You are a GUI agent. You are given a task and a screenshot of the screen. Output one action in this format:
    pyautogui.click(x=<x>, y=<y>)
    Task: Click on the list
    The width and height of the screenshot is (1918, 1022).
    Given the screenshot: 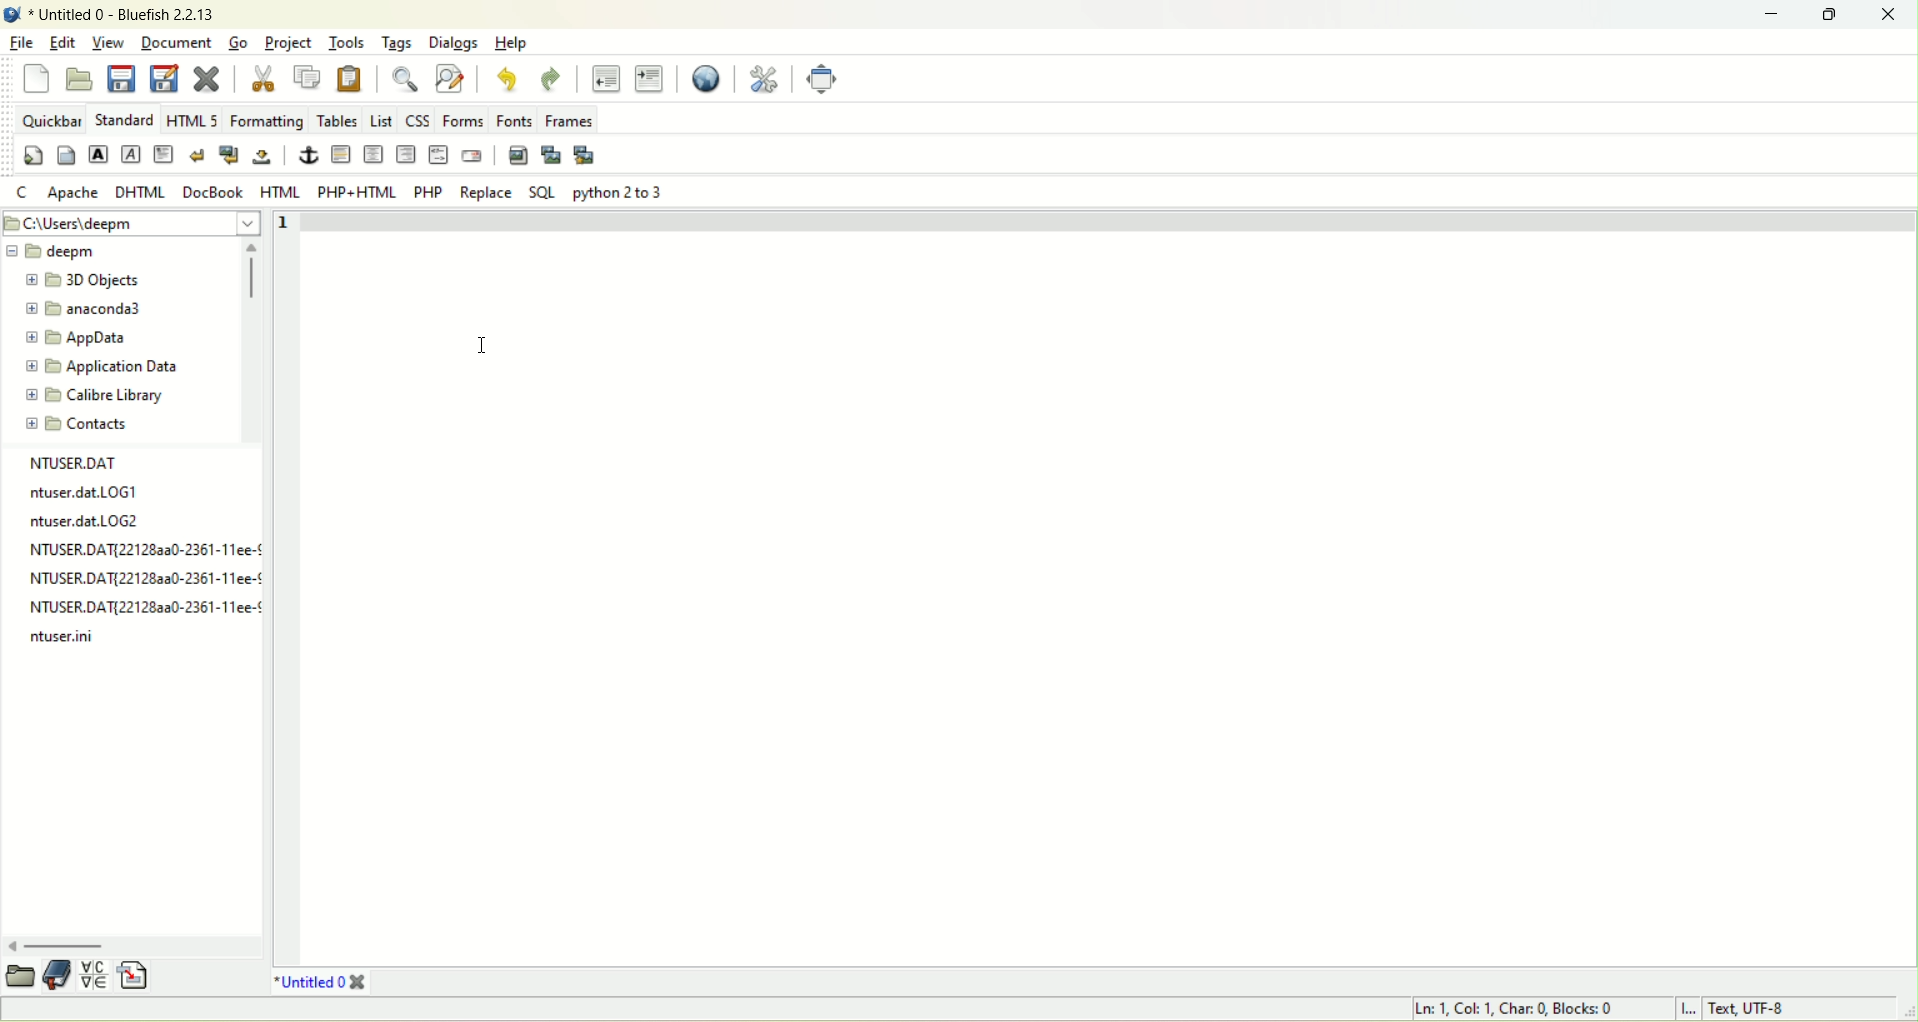 What is the action you would take?
    pyautogui.click(x=380, y=119)
    